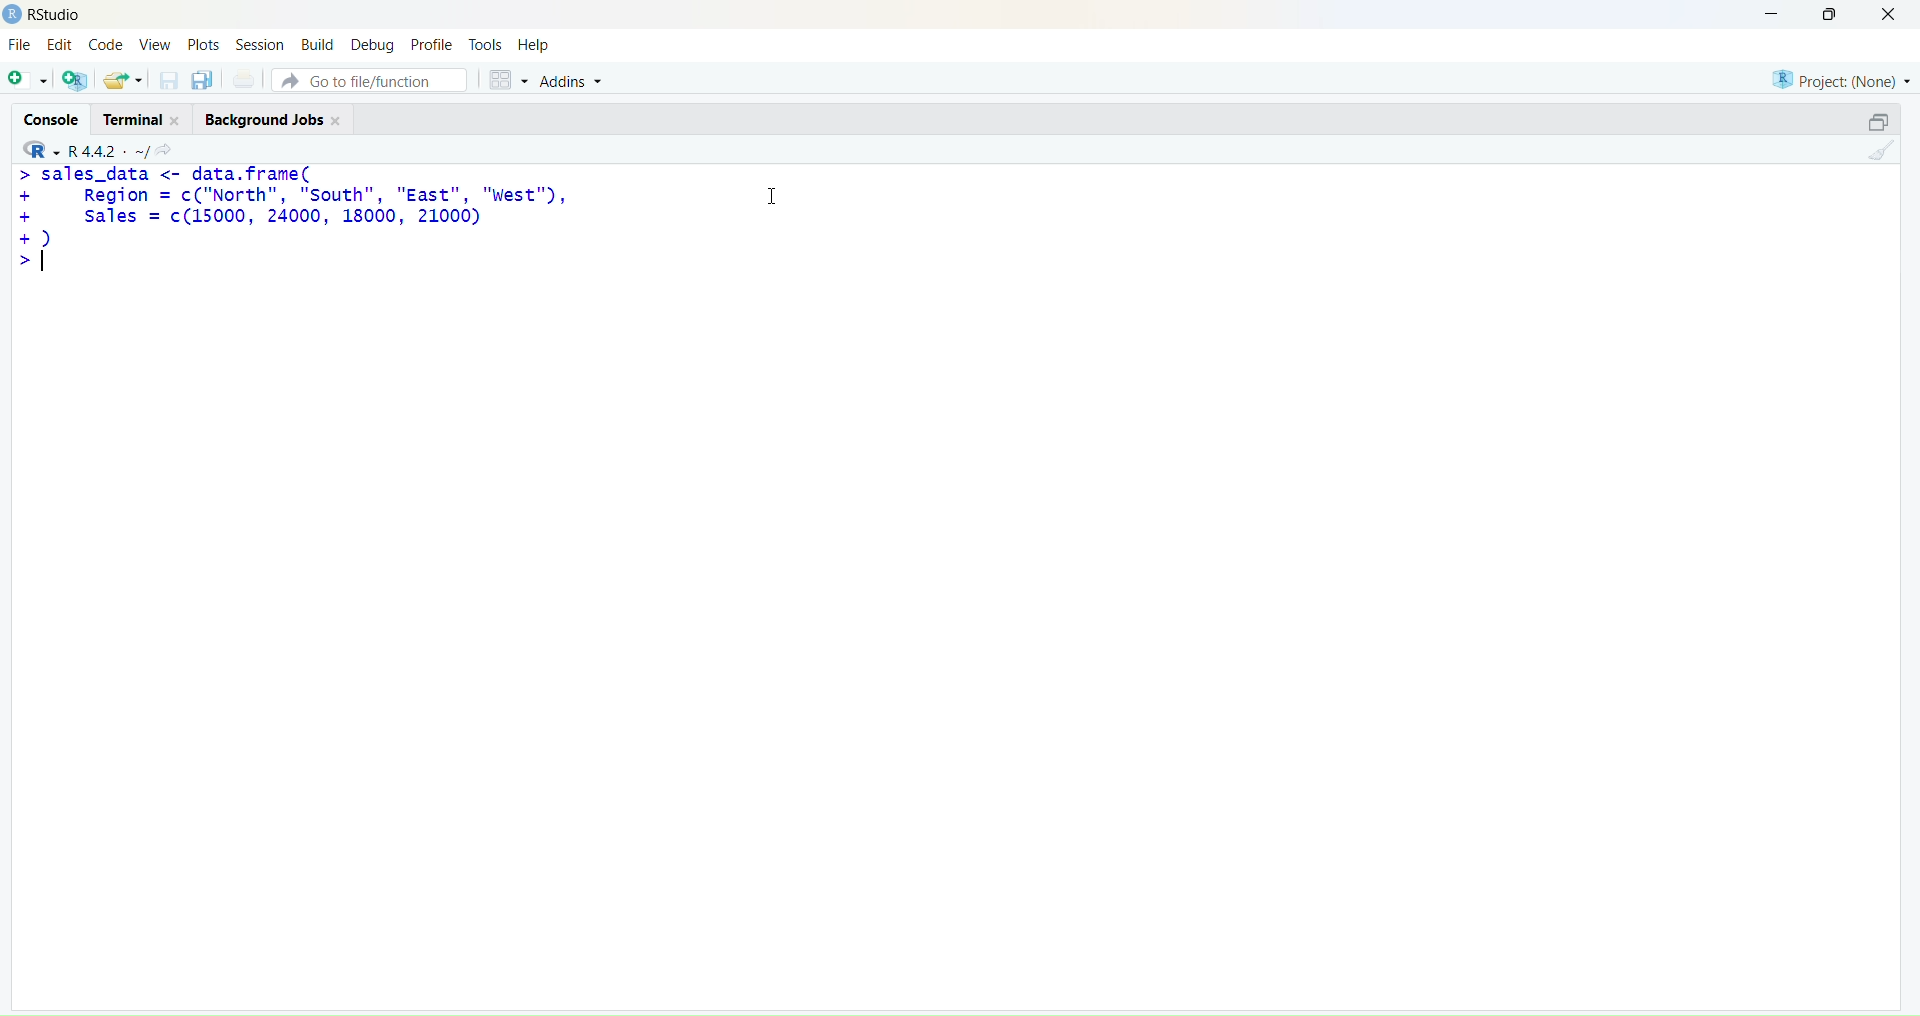  I want to click on Build, so click(316, 44).